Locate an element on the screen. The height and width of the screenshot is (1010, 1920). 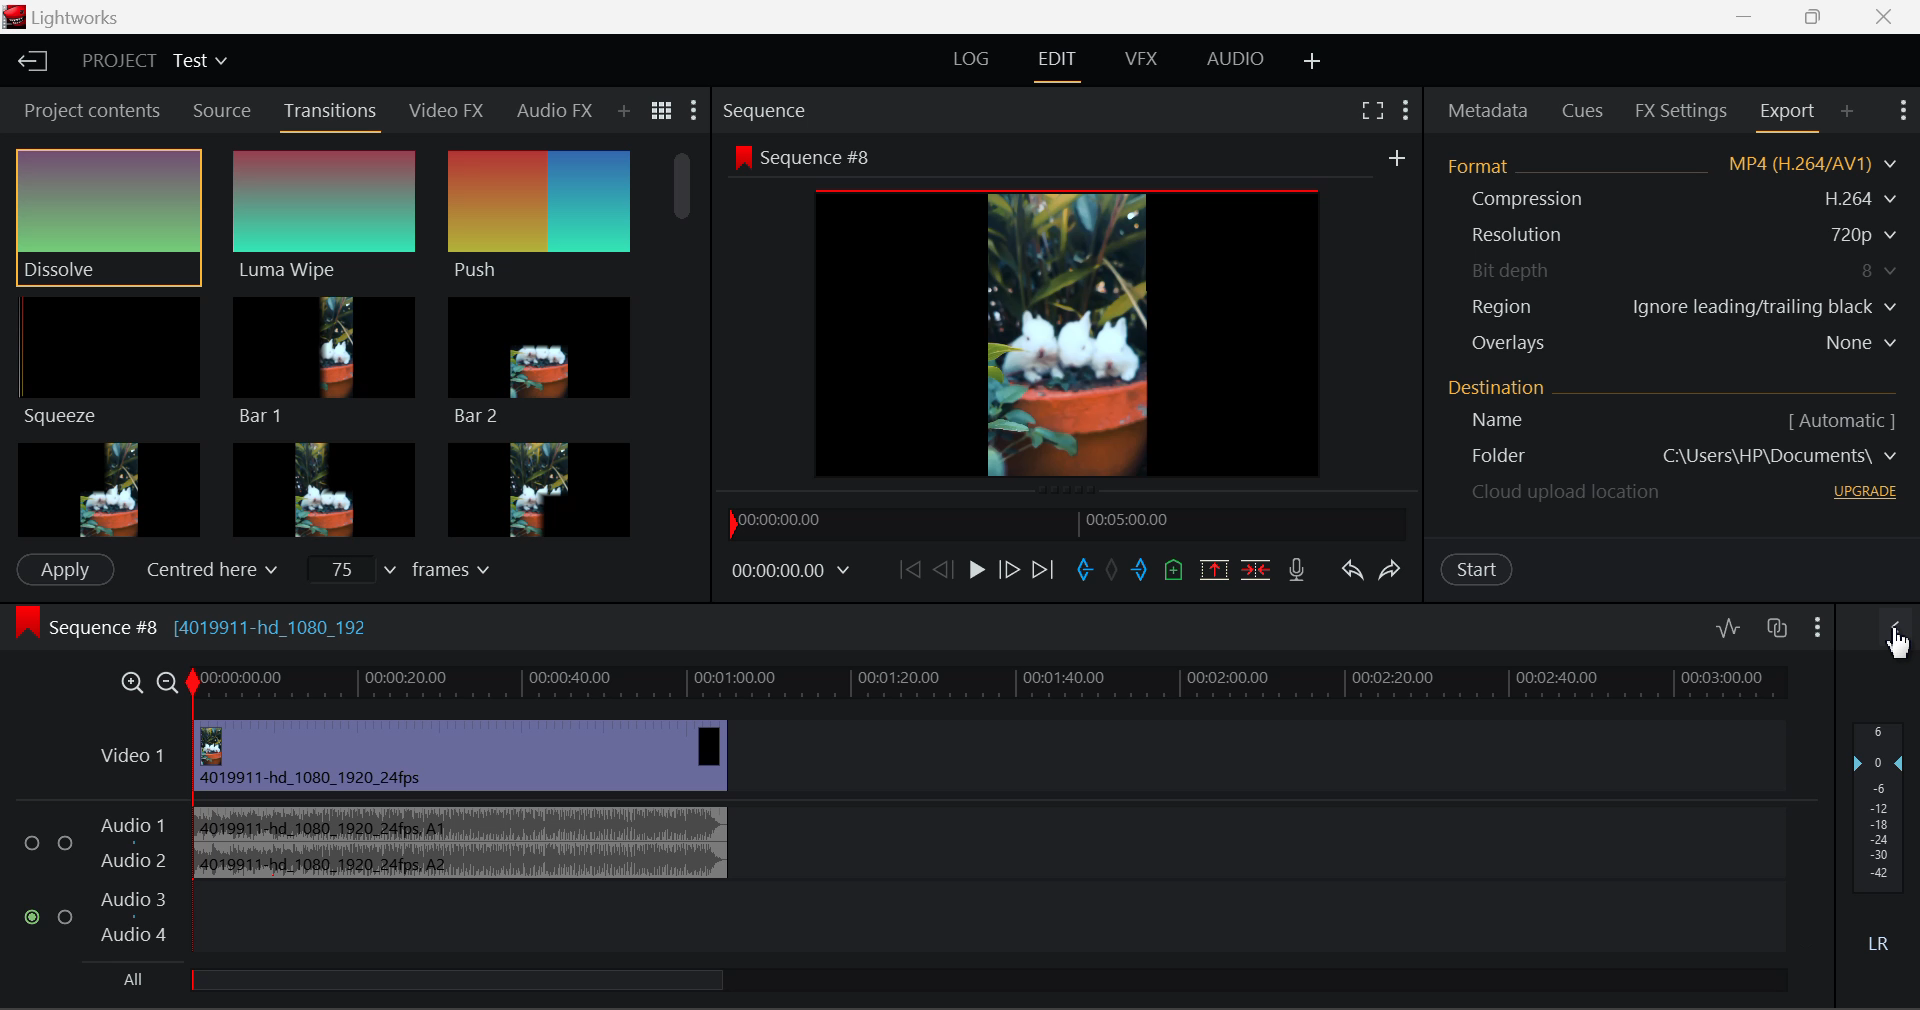
Project Timeline Navigator is located at coordinates (1068, 524).